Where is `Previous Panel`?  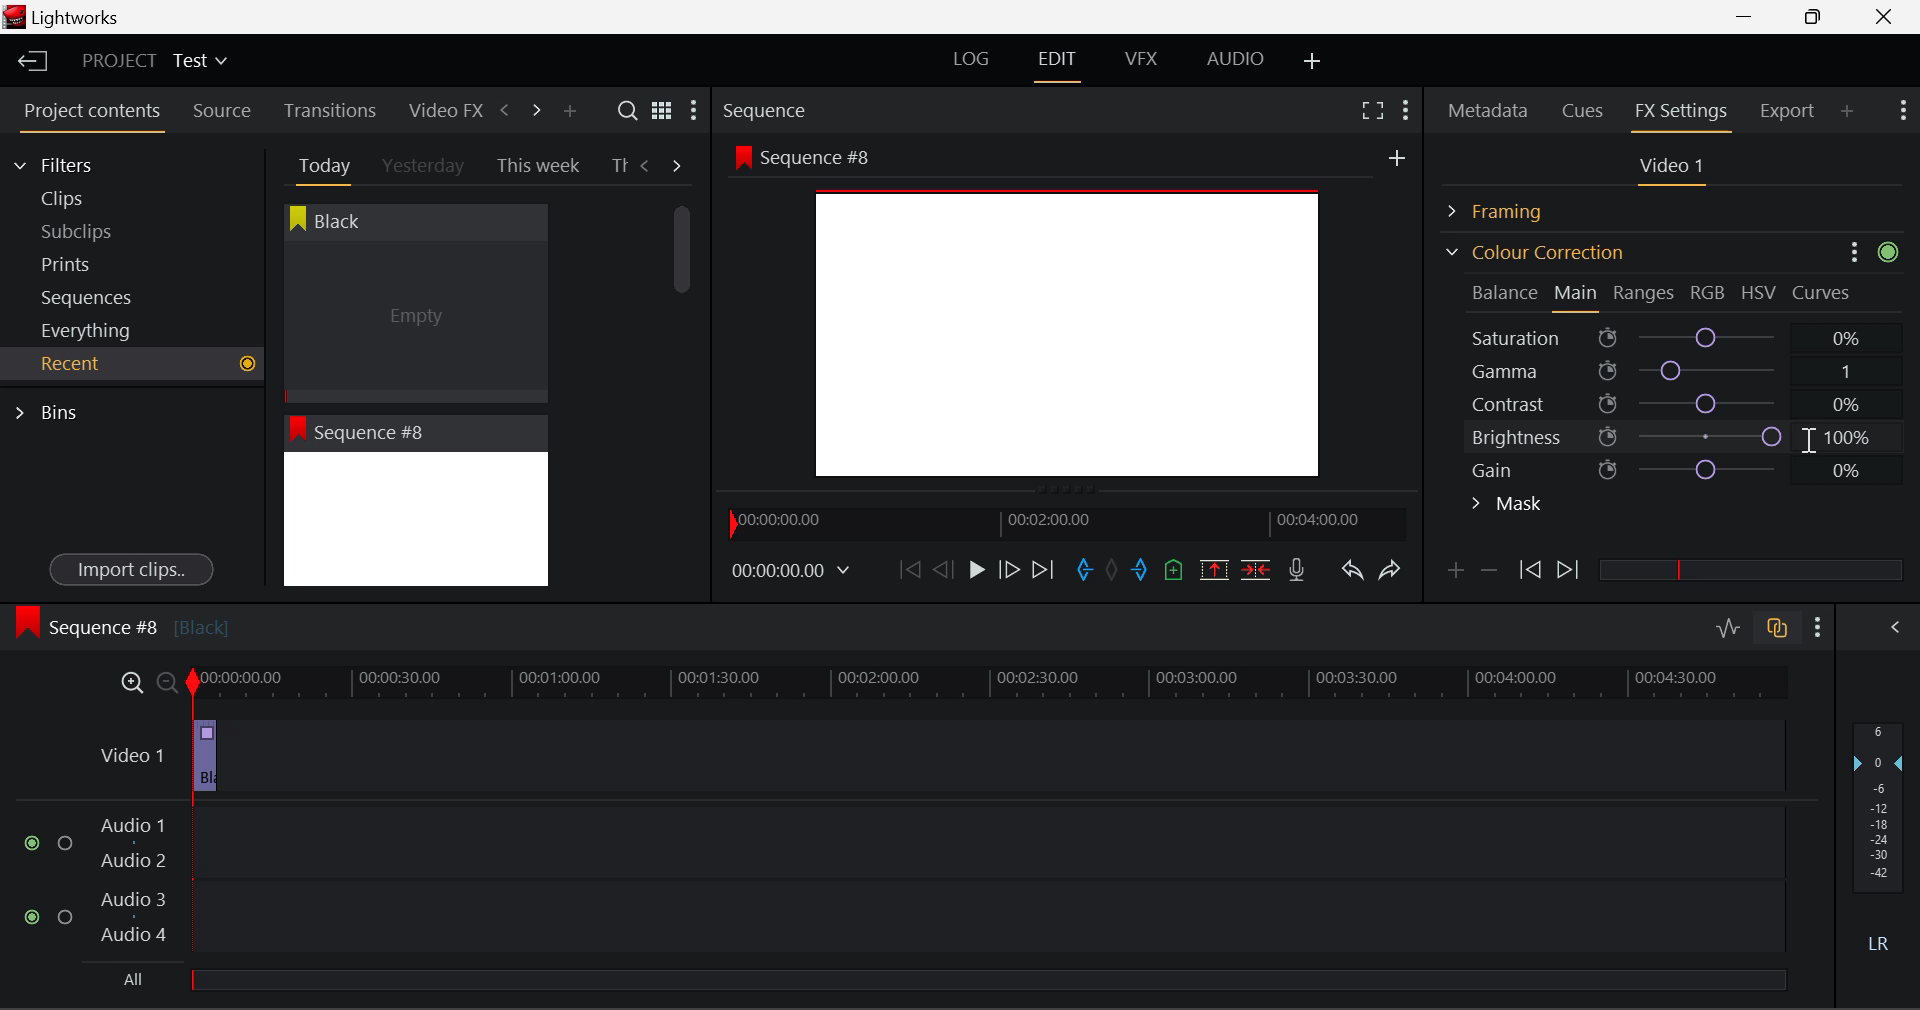
Previous Panel is located at coordinates (504, 111).